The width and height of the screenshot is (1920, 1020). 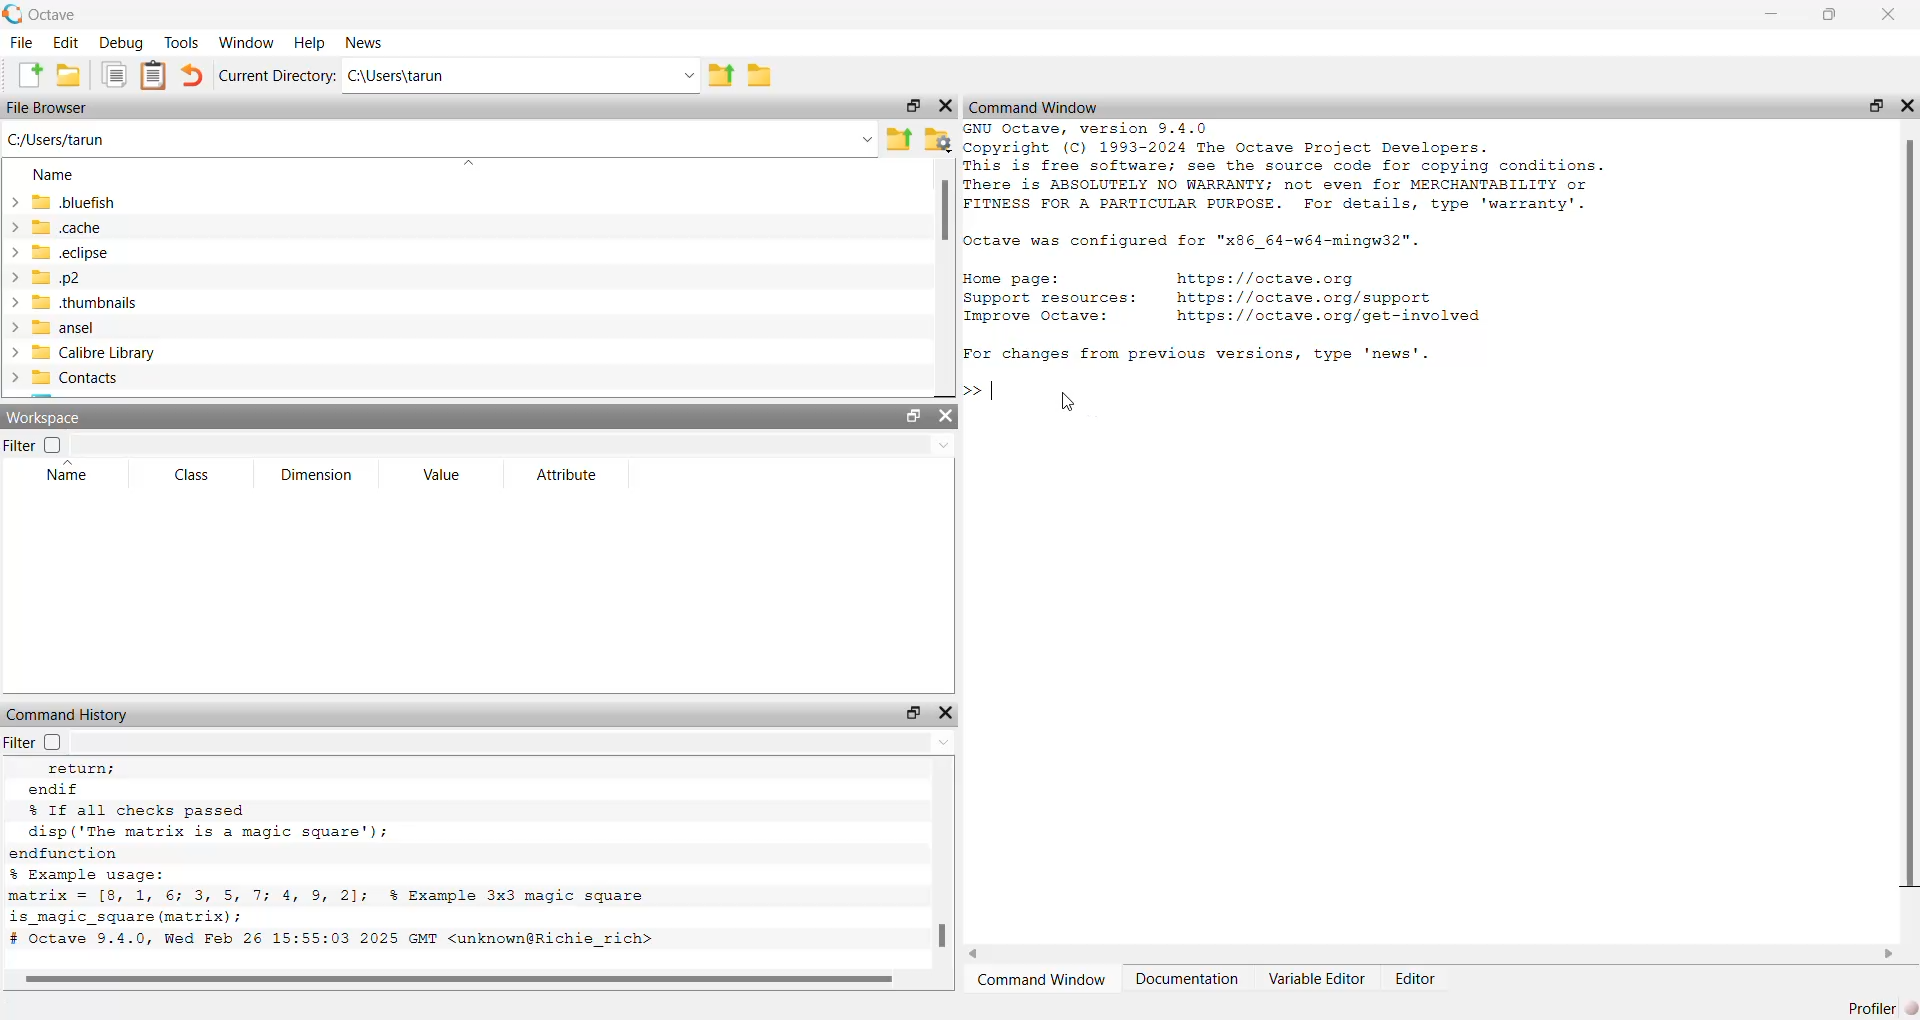 I want to click on dropdown, so click(x=943, y=741).